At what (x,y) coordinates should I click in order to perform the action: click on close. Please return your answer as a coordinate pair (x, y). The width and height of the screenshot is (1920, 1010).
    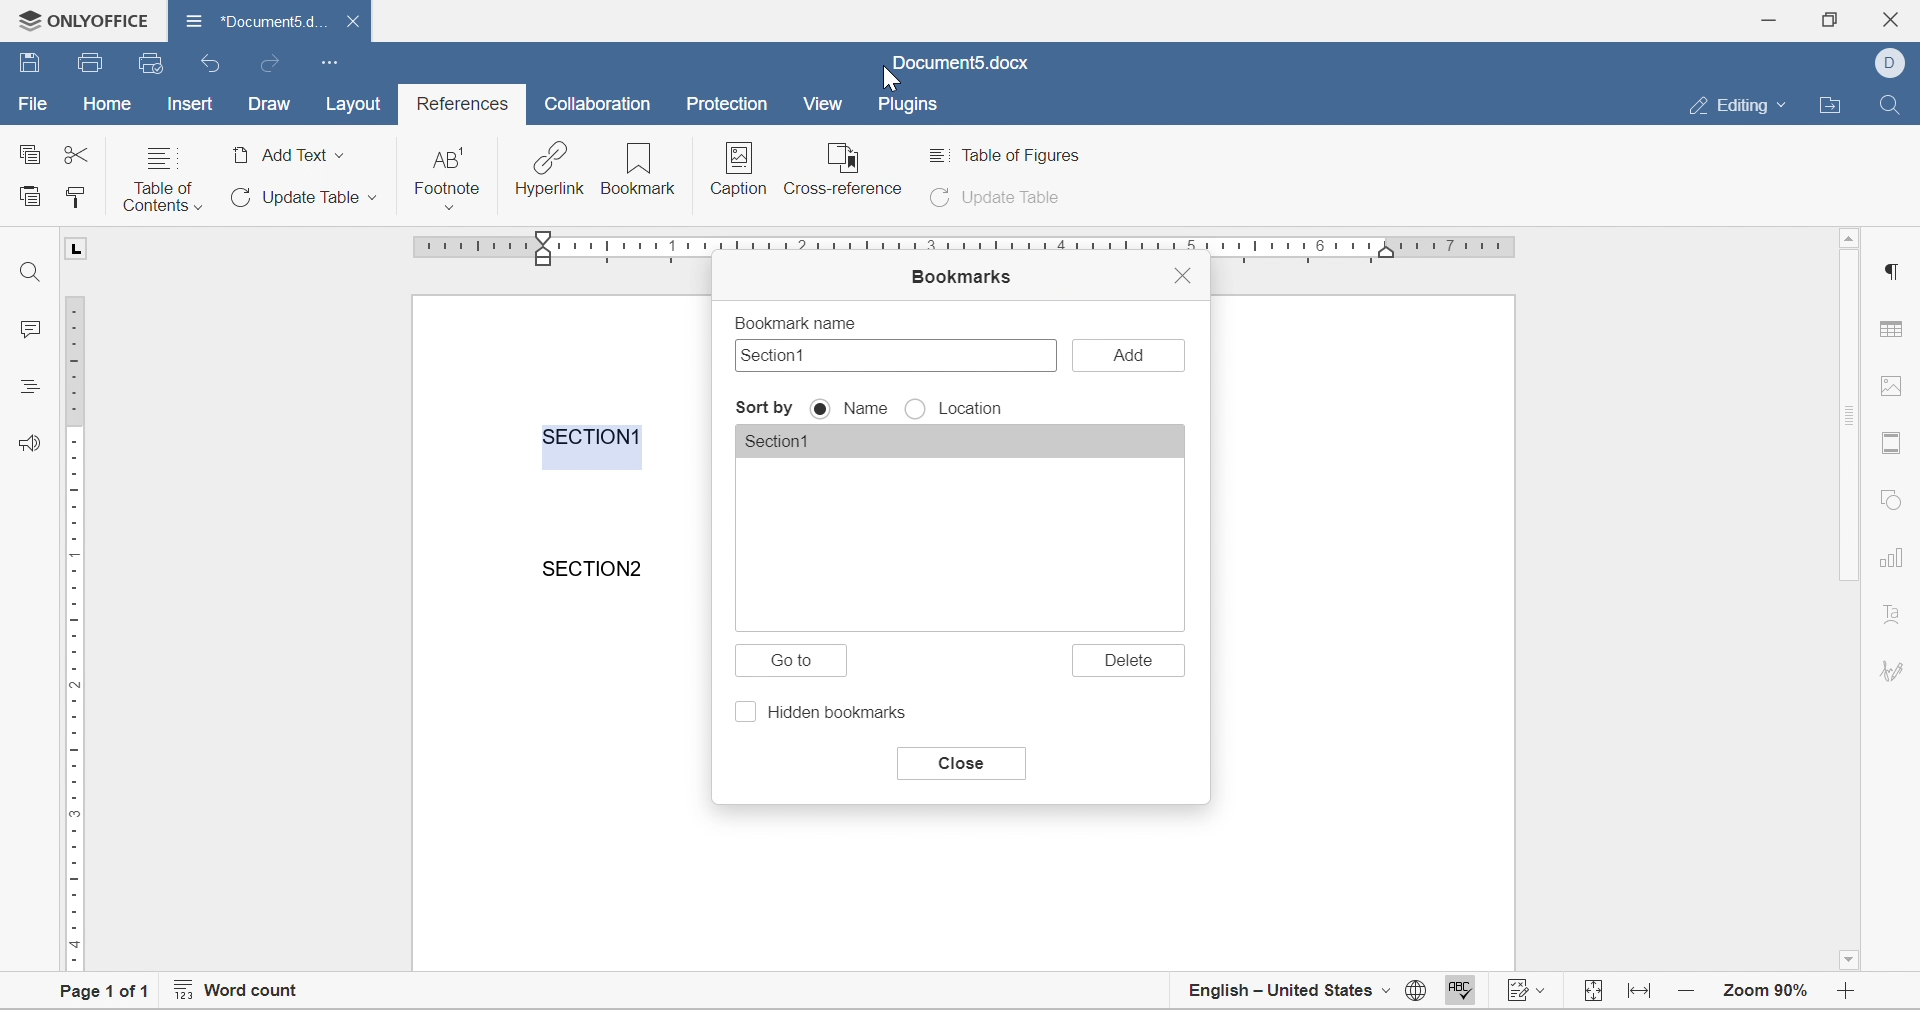
    Looking at the image, I should click on (357, 21).